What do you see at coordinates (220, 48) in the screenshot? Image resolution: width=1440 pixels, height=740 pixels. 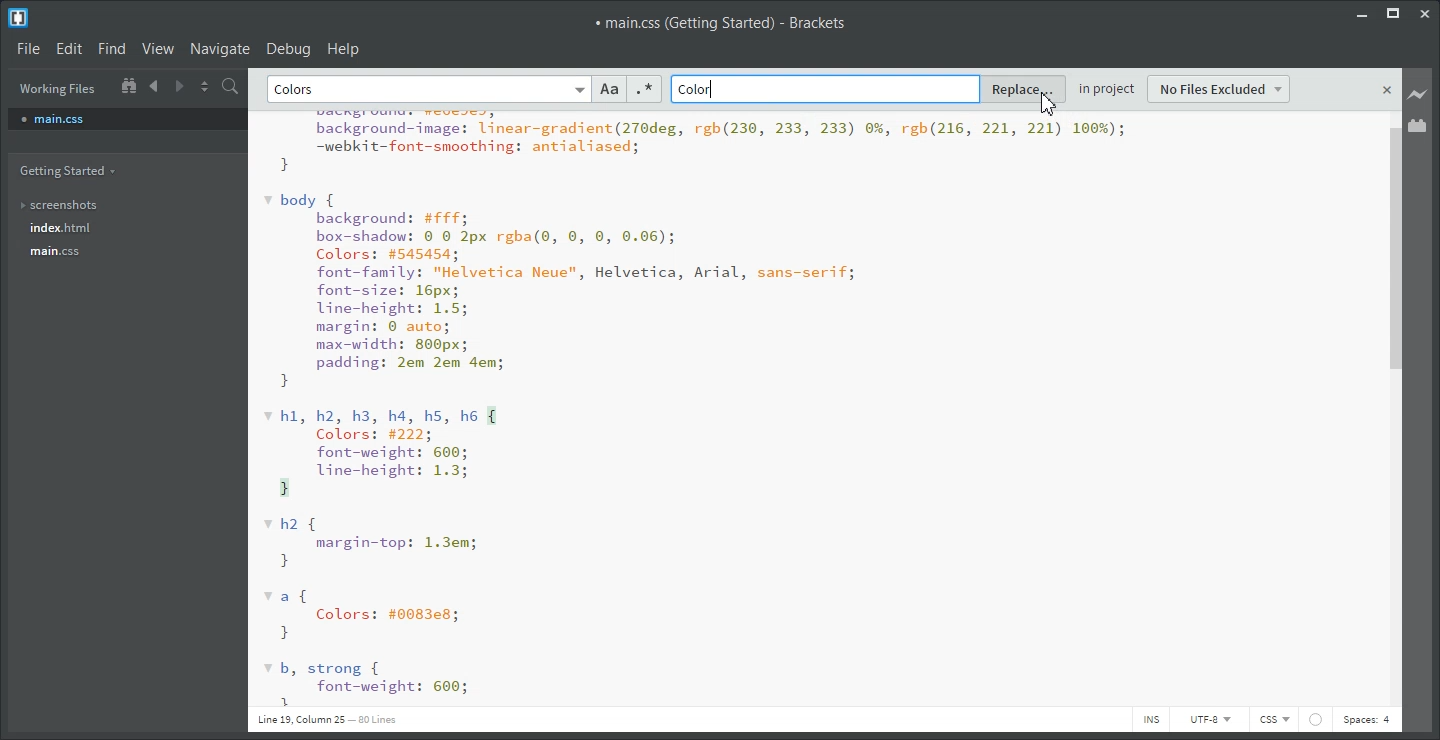 I see `Navigate` at bounding box center [220, 48].